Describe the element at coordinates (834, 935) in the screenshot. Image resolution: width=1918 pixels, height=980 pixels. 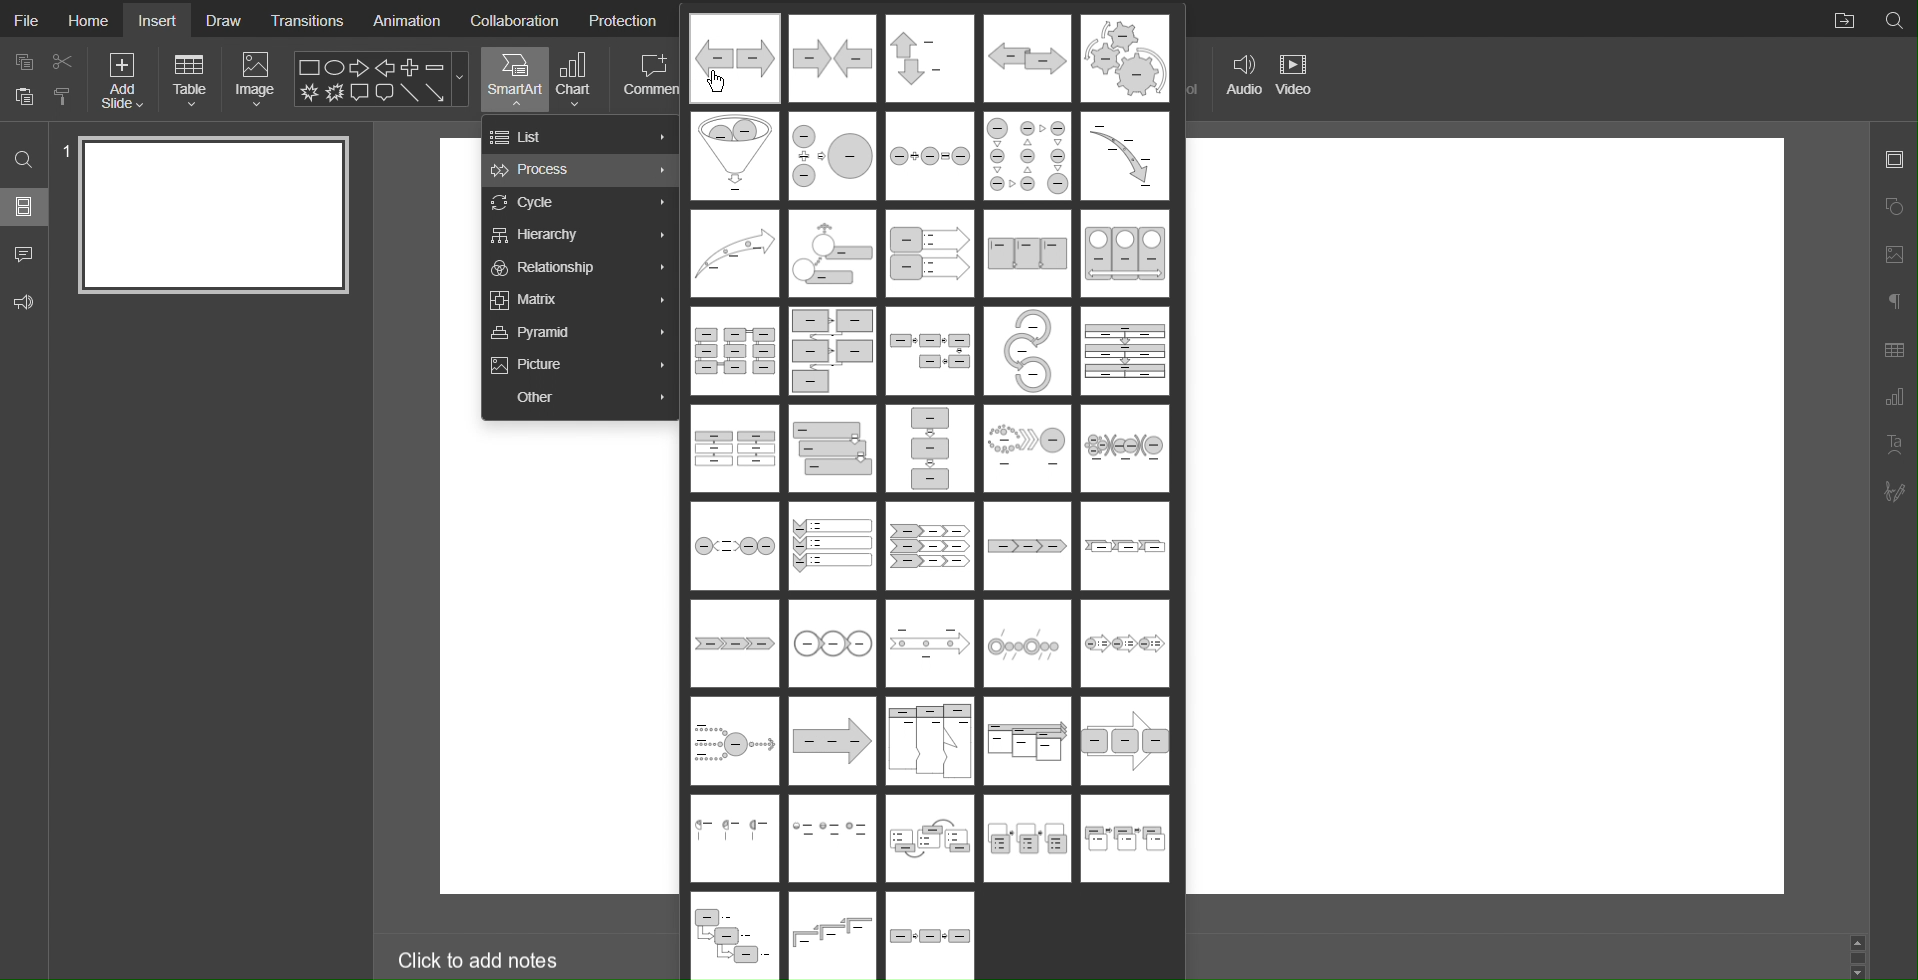
I see `process templates` at that location.